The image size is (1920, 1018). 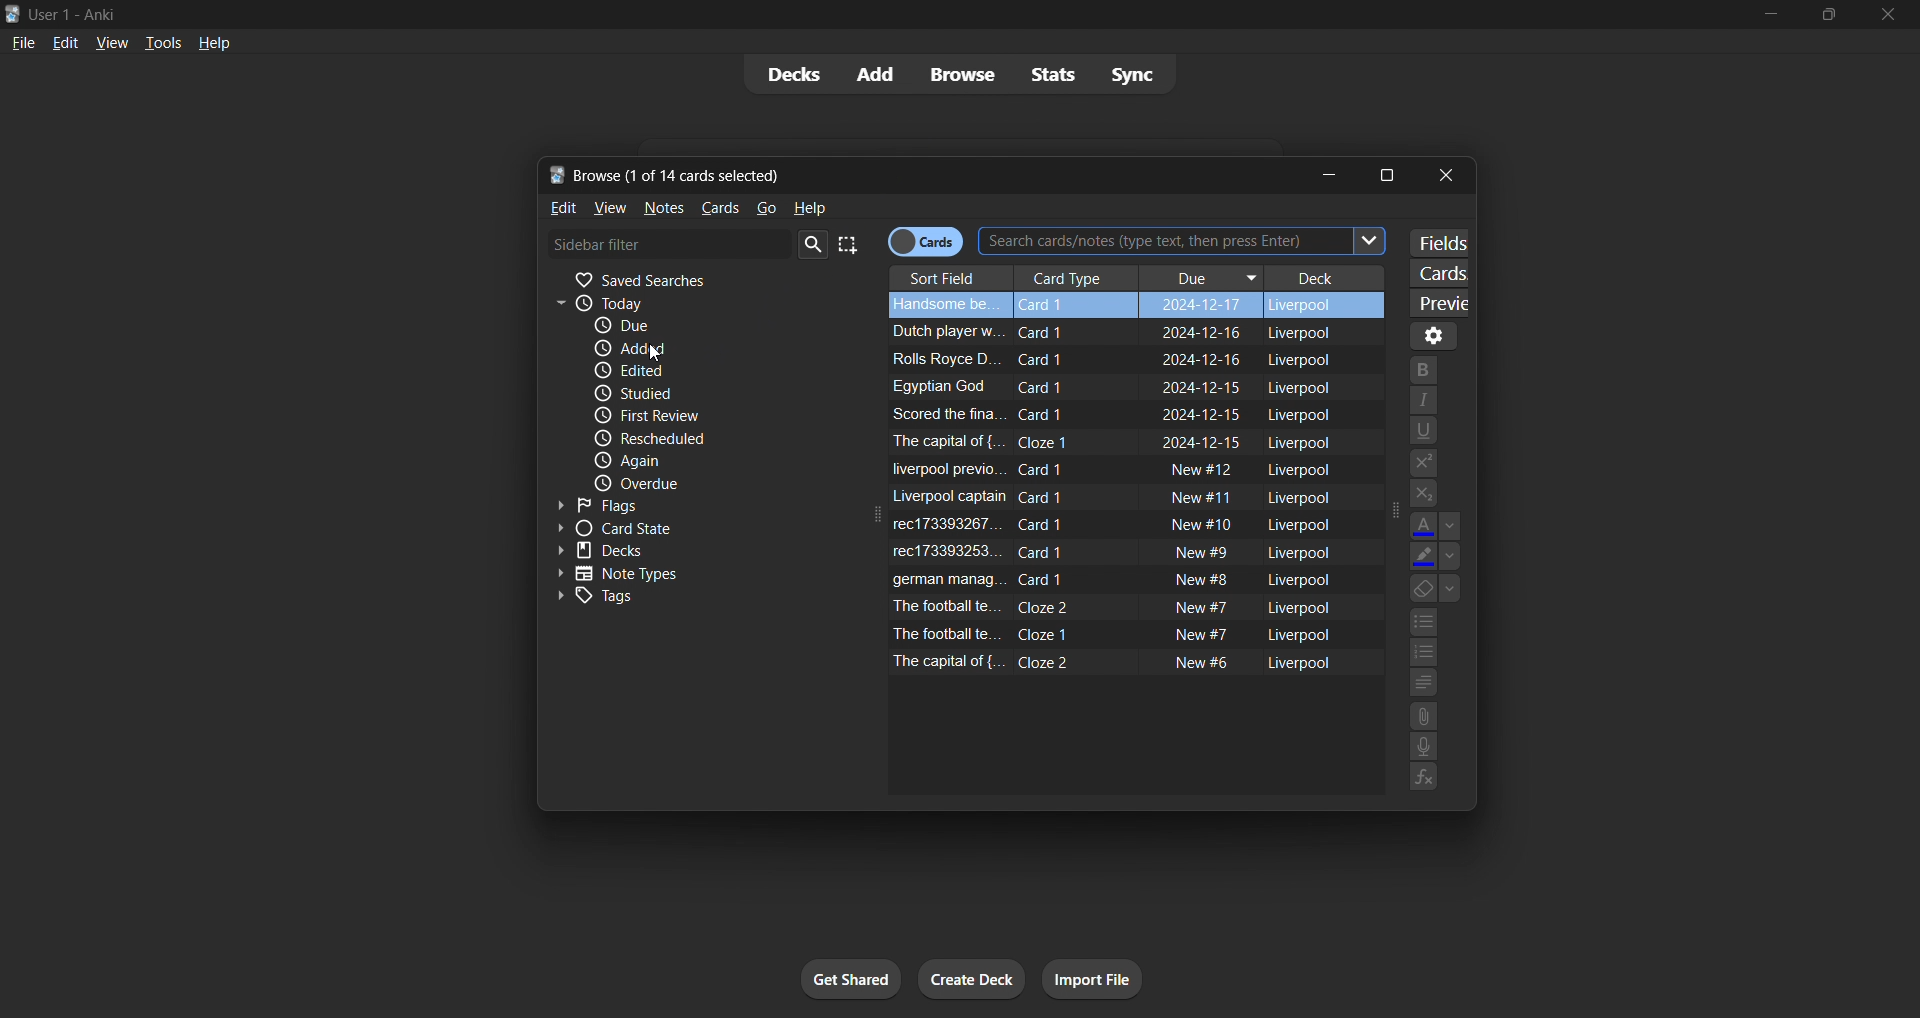 What do you see at coordinates (781, 73) in the screenshot?
I see `decks` at bounding box center [781, 73].